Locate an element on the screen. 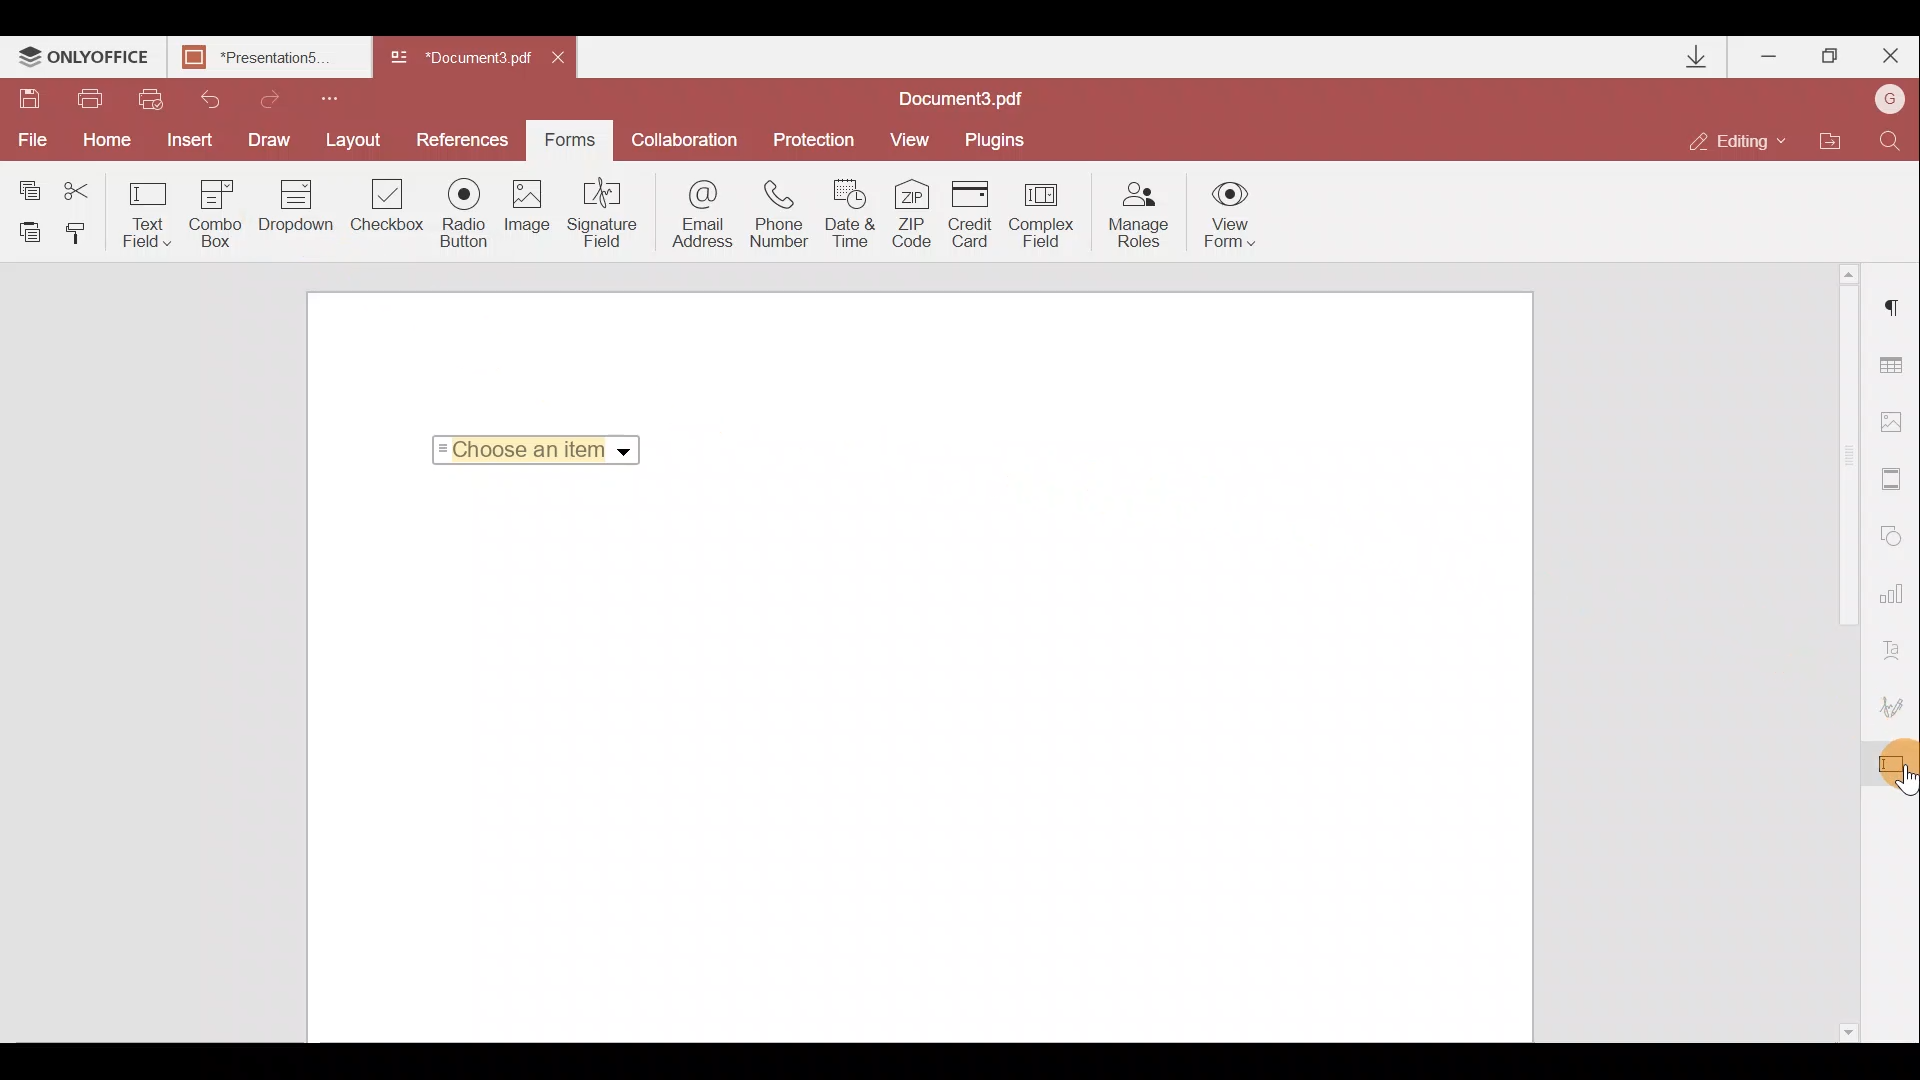 This screenshot has width=1920, height=1080. Headers & footers settings is located at coordinates (1897, 480).